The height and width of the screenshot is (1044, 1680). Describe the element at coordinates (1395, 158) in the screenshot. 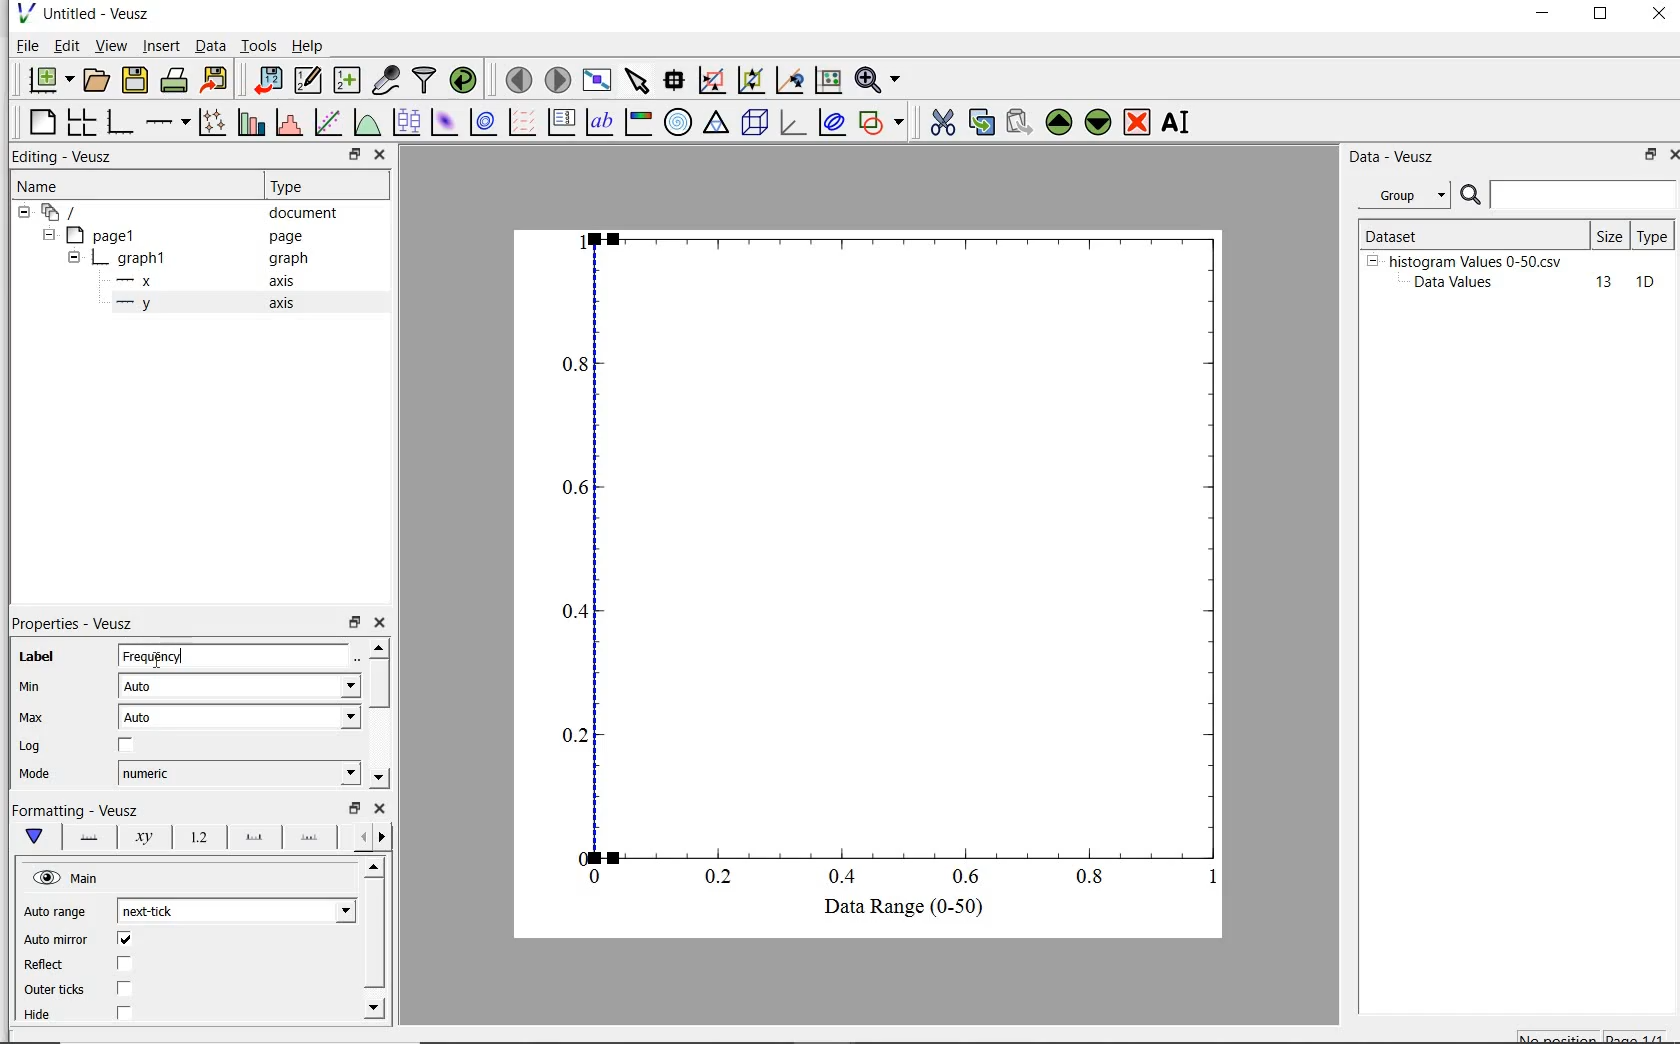

I see `Data - Veusz` at that location.